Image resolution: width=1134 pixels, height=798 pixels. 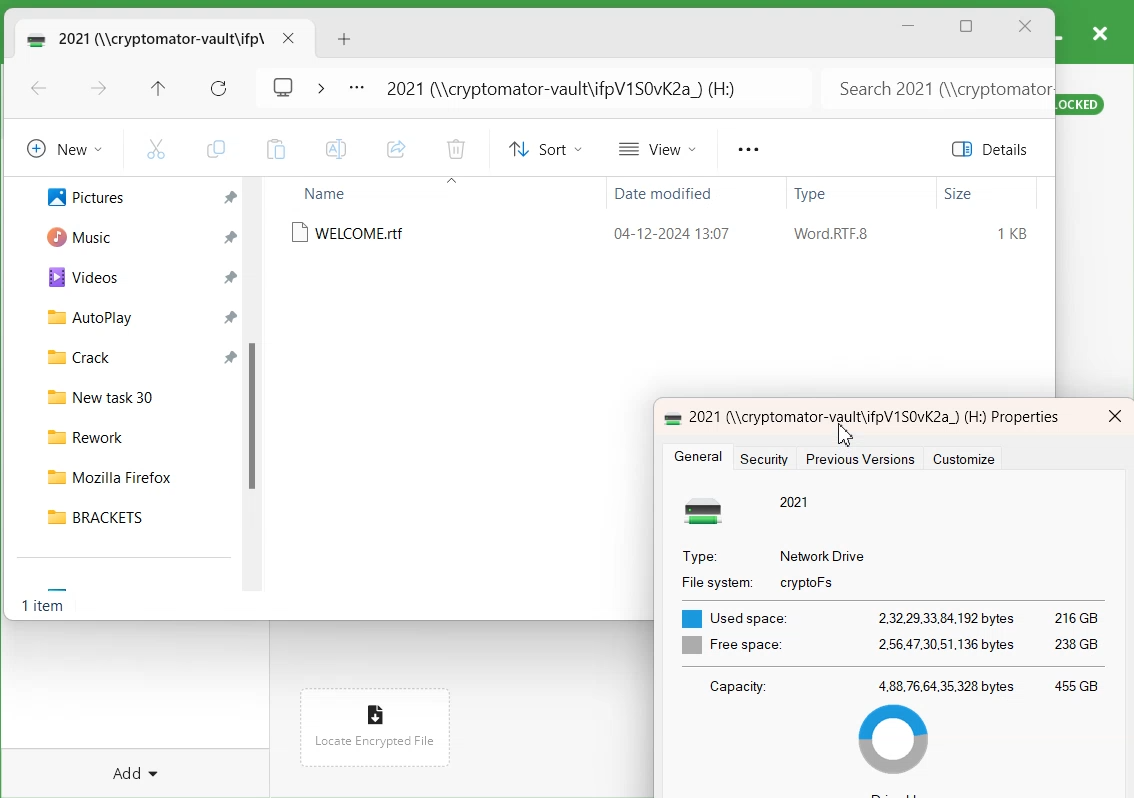 What do you see at coordinates (288, 38) in the screenshot?
I see `close` at bounding box center [288, 38].